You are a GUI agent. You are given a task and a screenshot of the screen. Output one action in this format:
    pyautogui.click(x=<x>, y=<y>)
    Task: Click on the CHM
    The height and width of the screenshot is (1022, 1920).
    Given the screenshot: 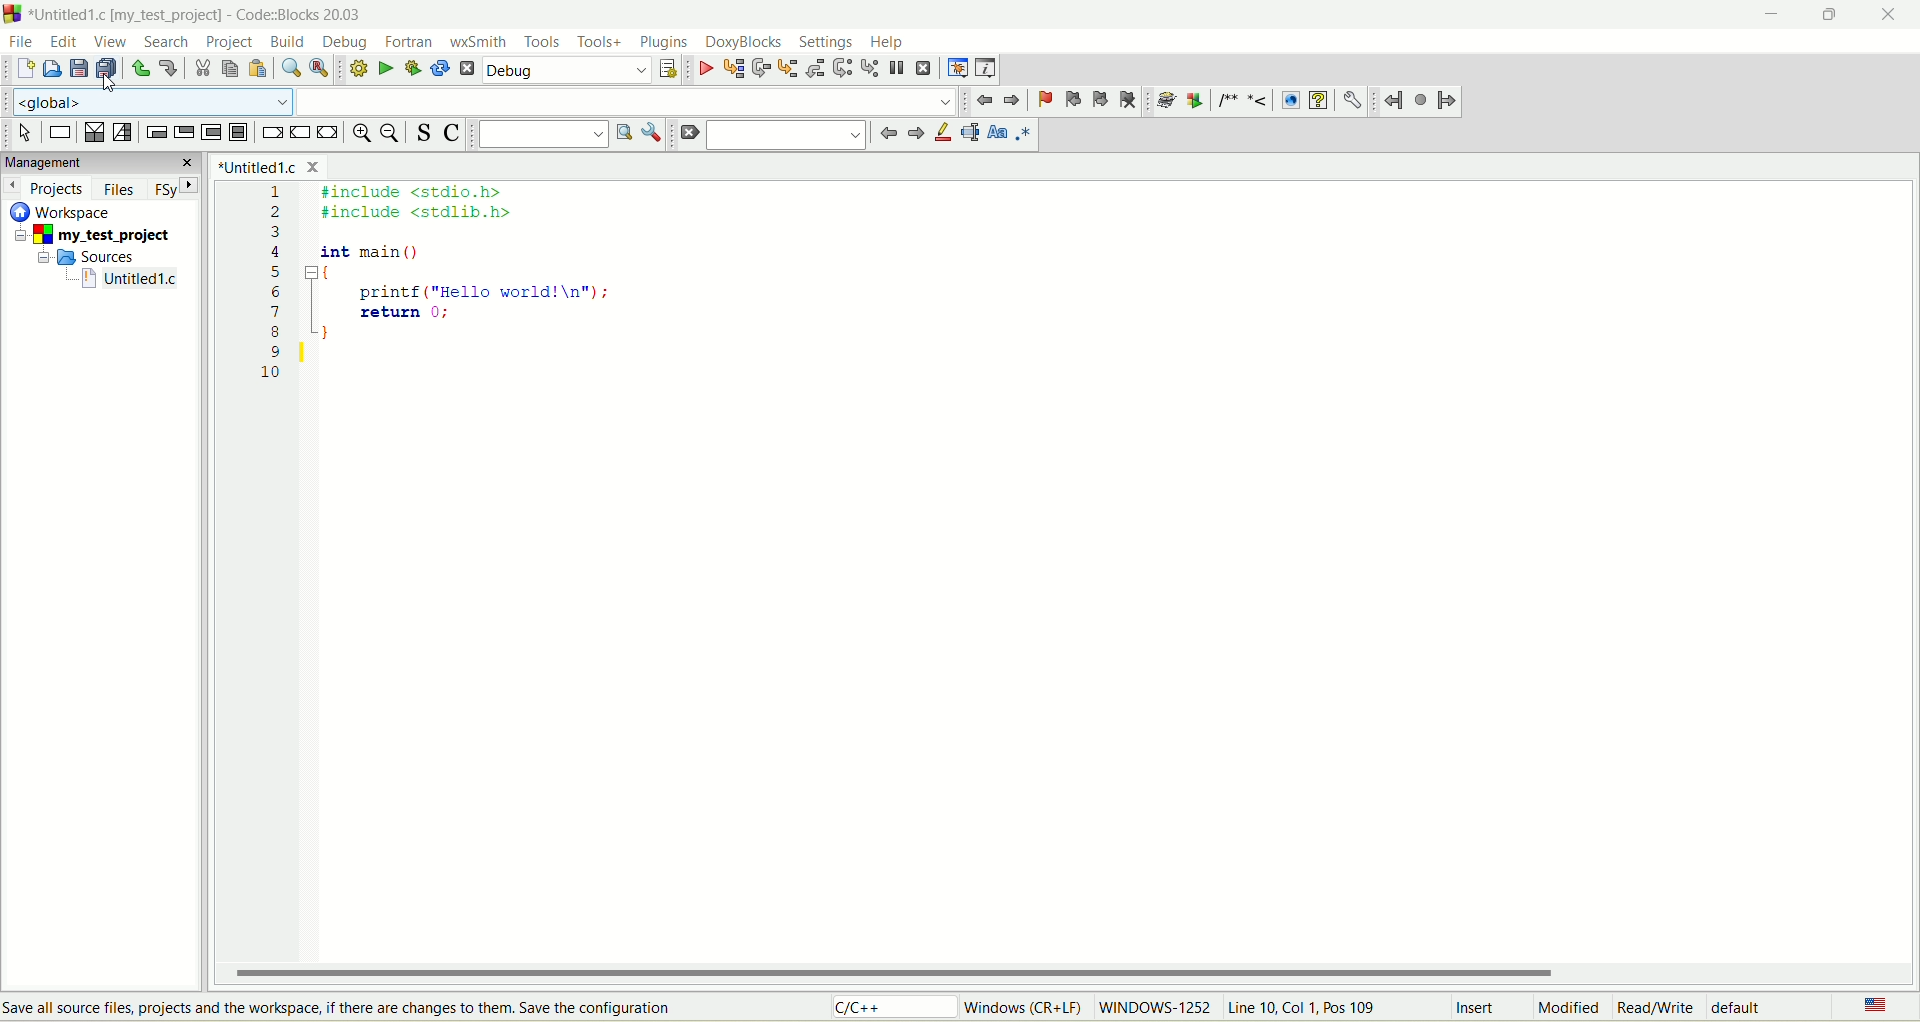 What is the action you would take?
    pyautogui.click(x=1318, y=101)
    